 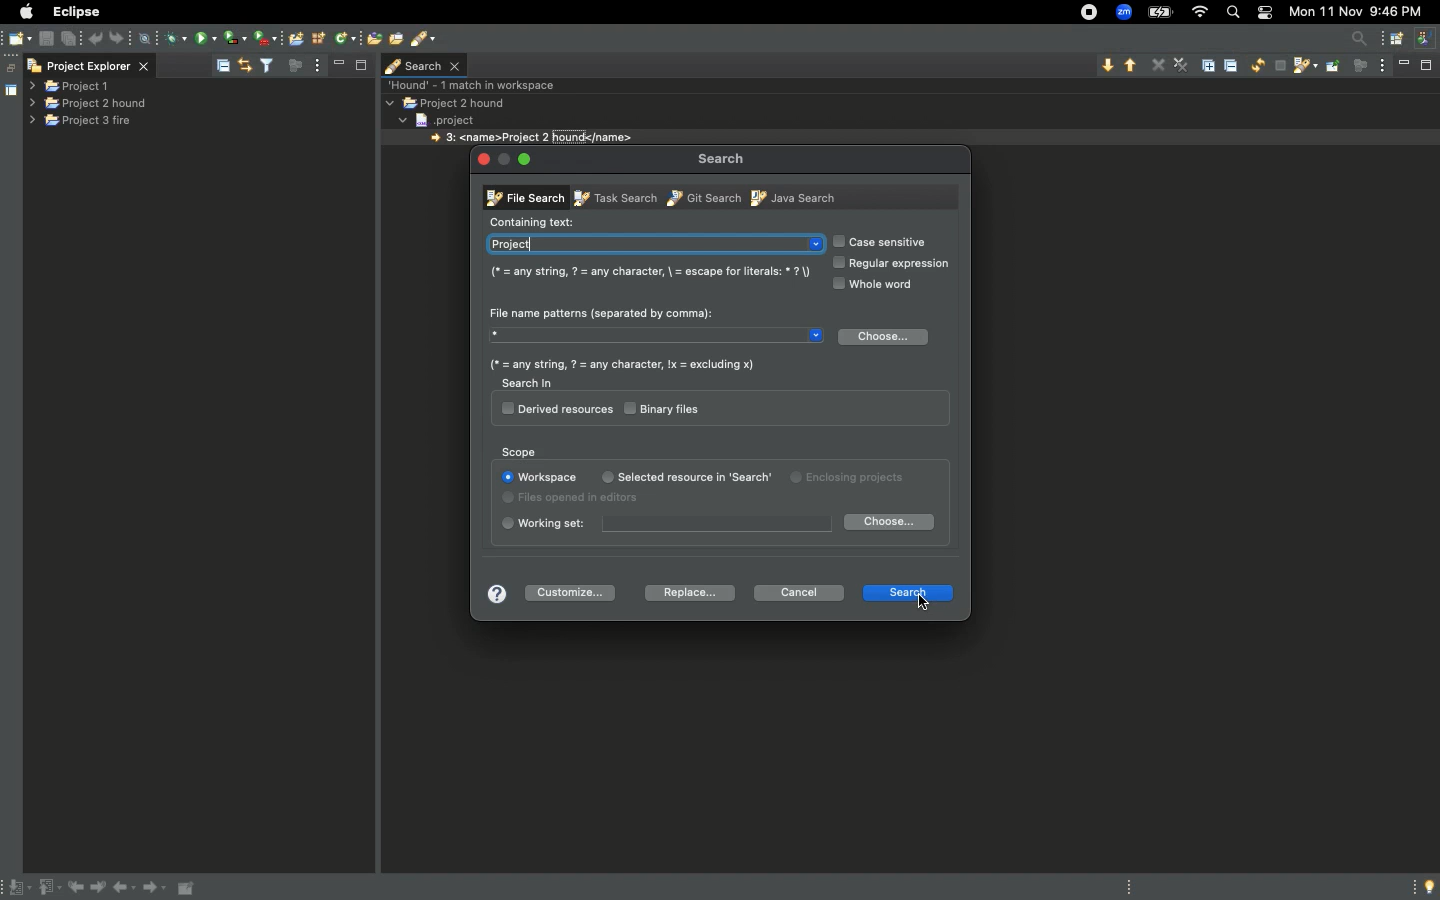 I want to click on Project 2 hound, so click(x=448, y=103).